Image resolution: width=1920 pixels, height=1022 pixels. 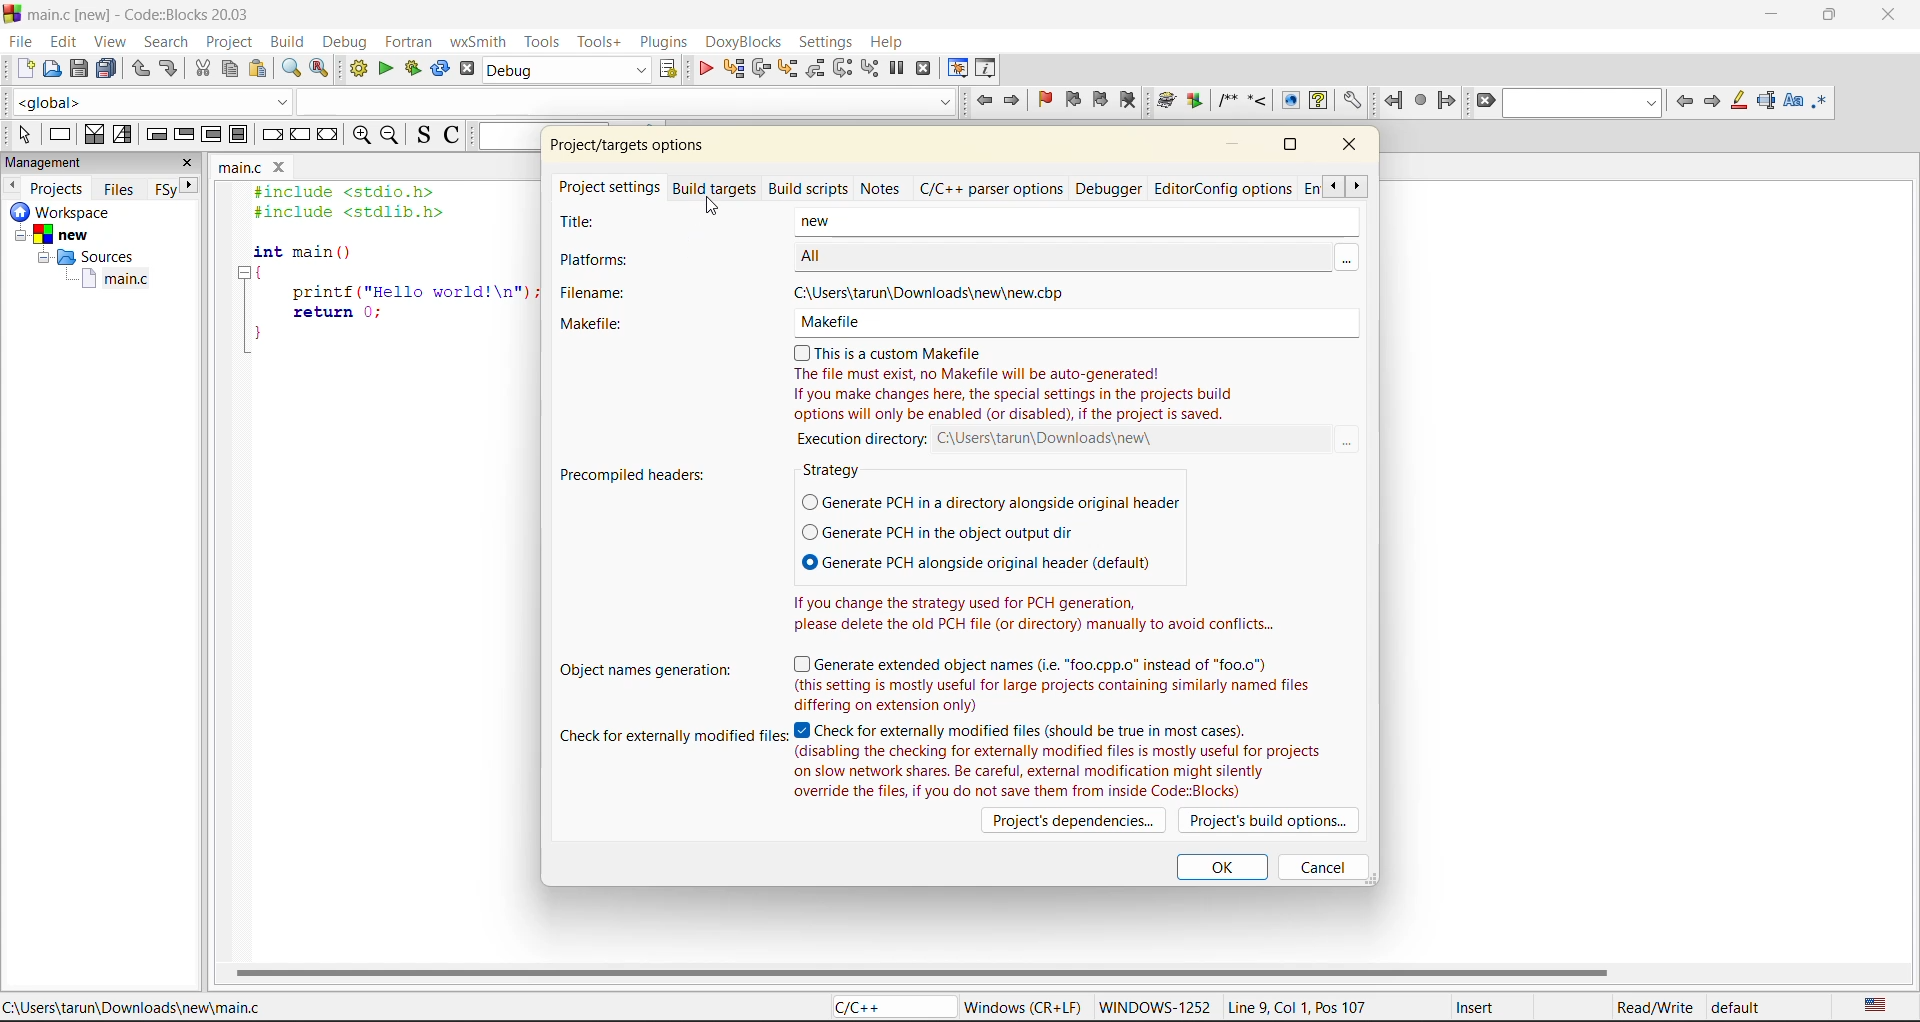 I want to click on Insert a line comment at the current cursor position, so click(x=1256, y=100).